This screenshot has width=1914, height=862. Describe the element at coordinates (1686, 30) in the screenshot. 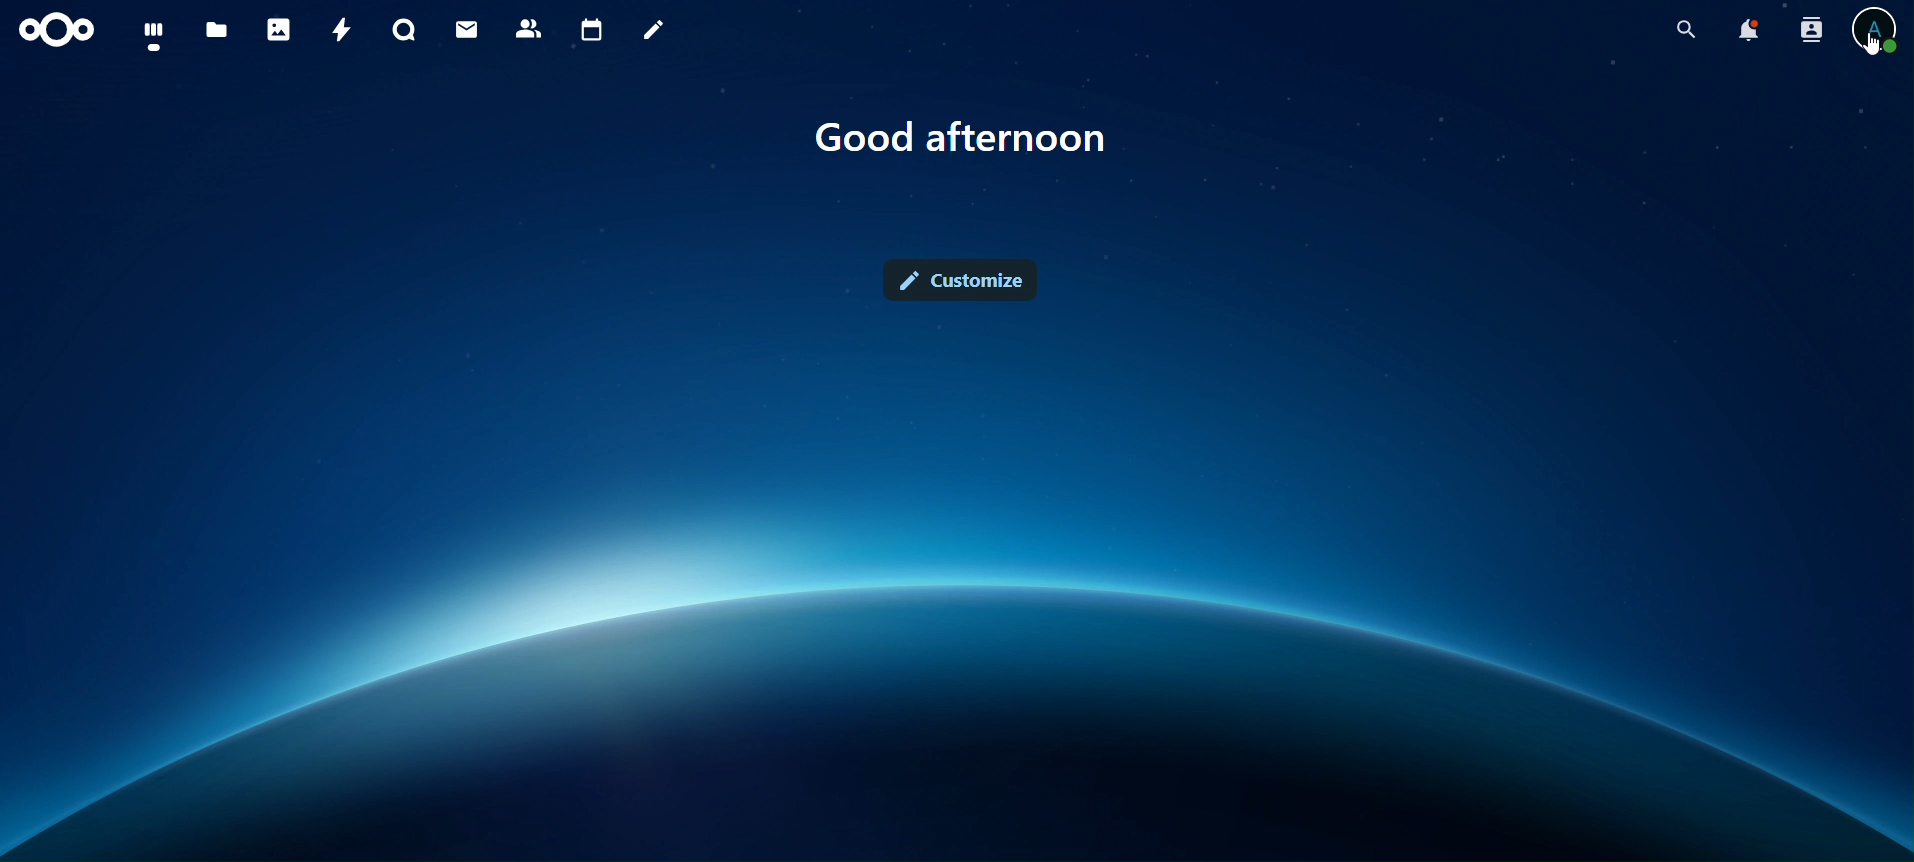

I see `search` at that location.